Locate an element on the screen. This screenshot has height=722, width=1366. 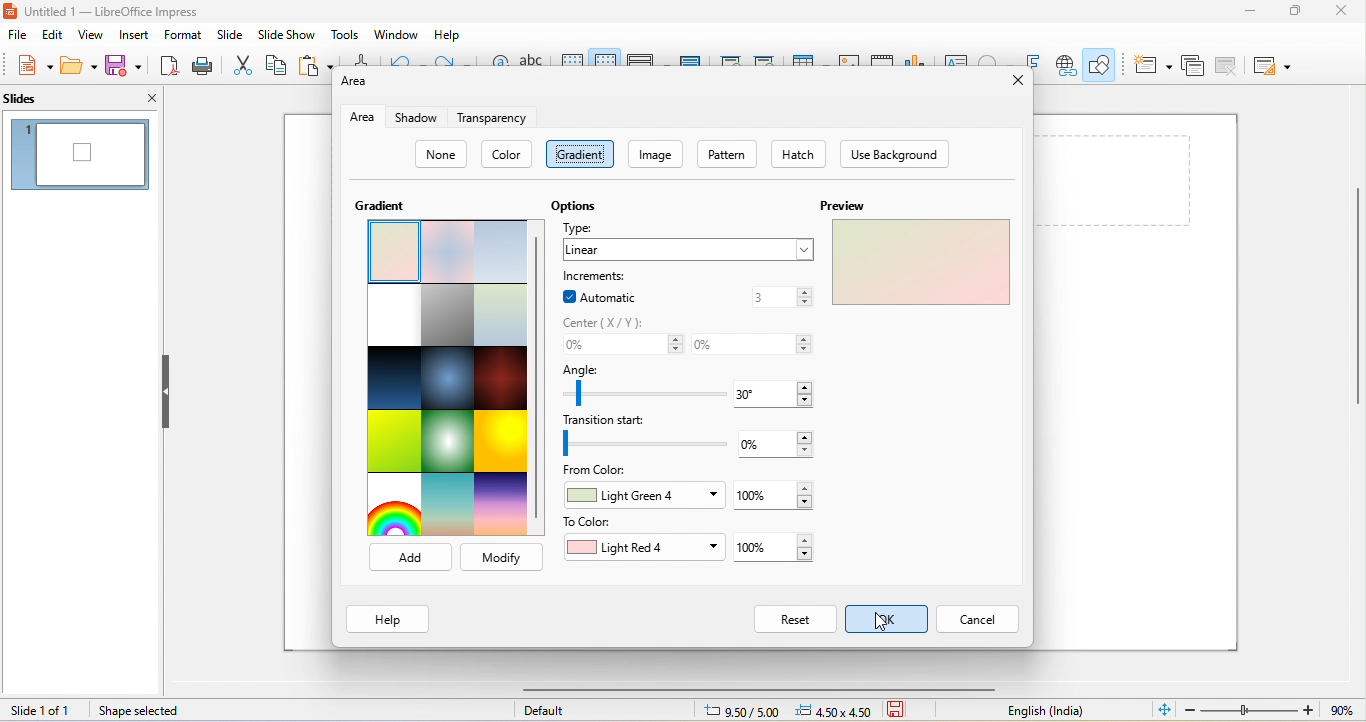
open is located at coordinates (79, 63).